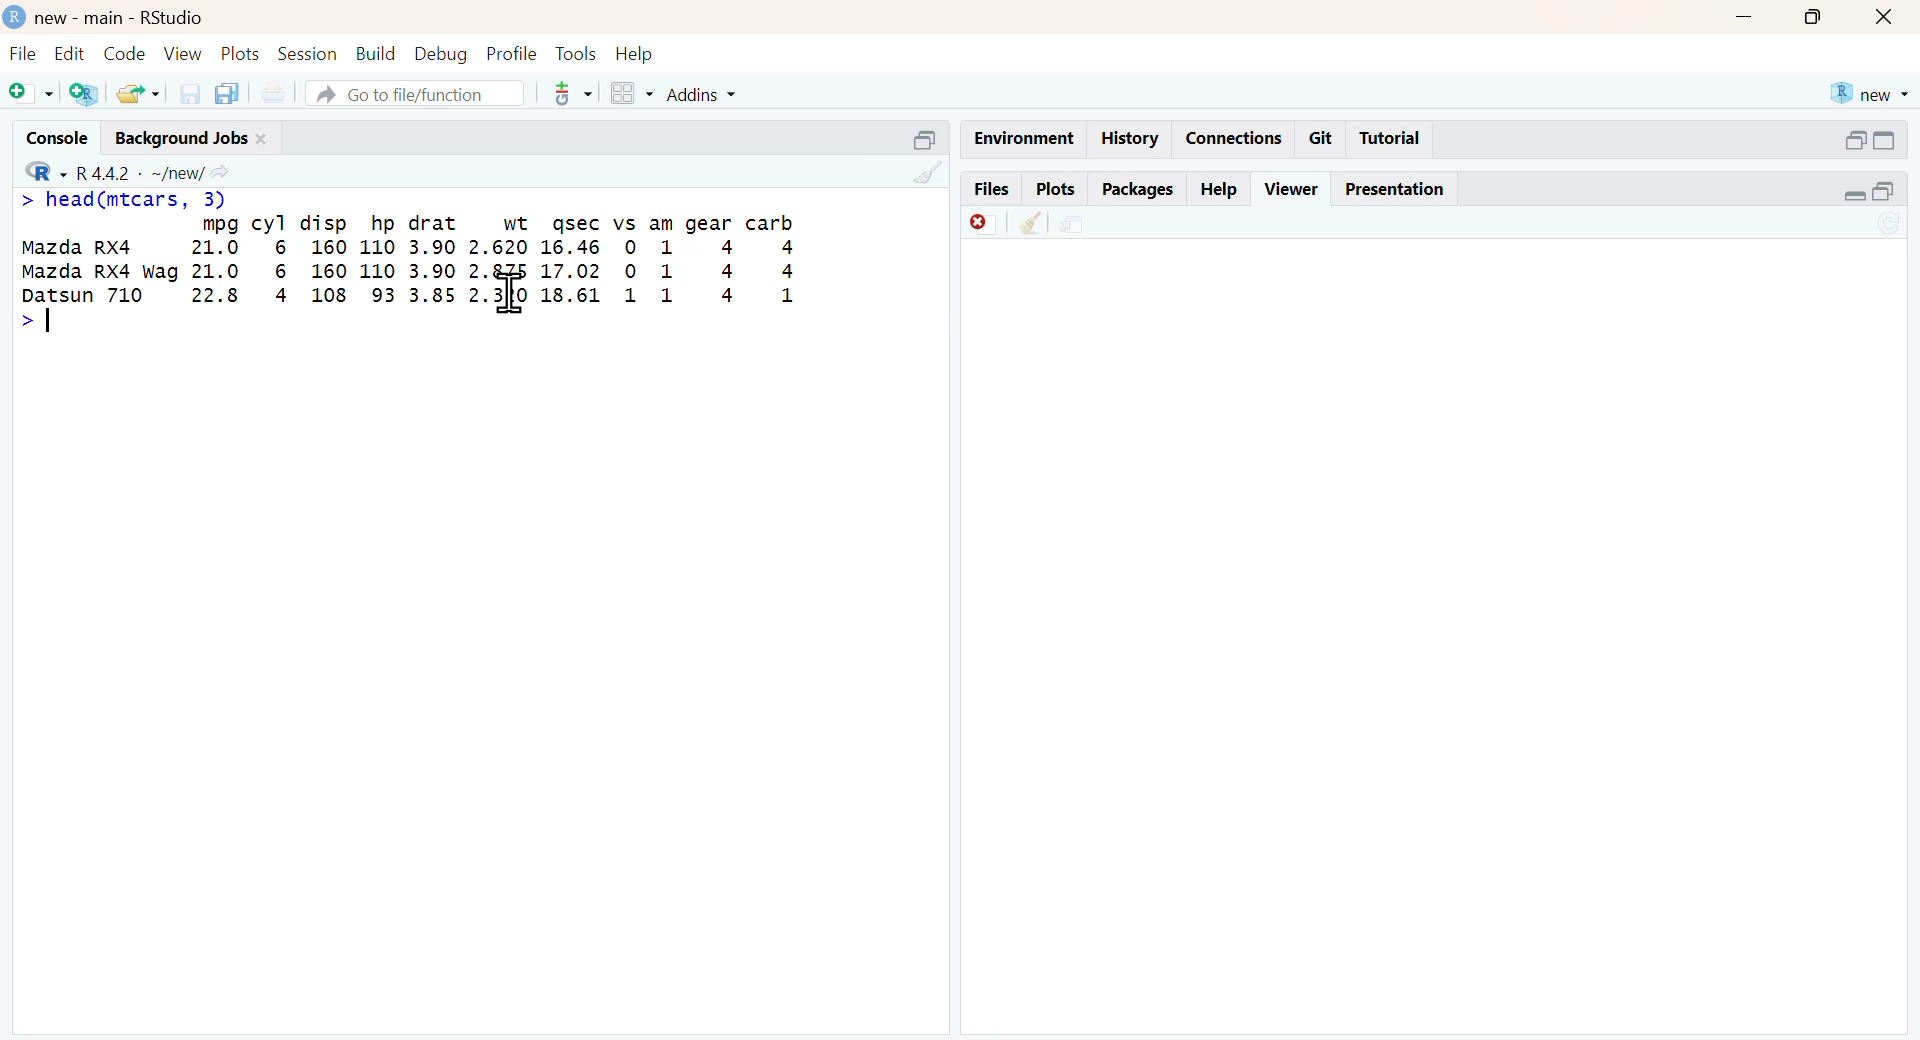 This screenshot has width=1920, height=1040. What do you see at coordinates (209, 134) in the screenshot?
I see `Background Jobs` at bounding box center [209, 134].